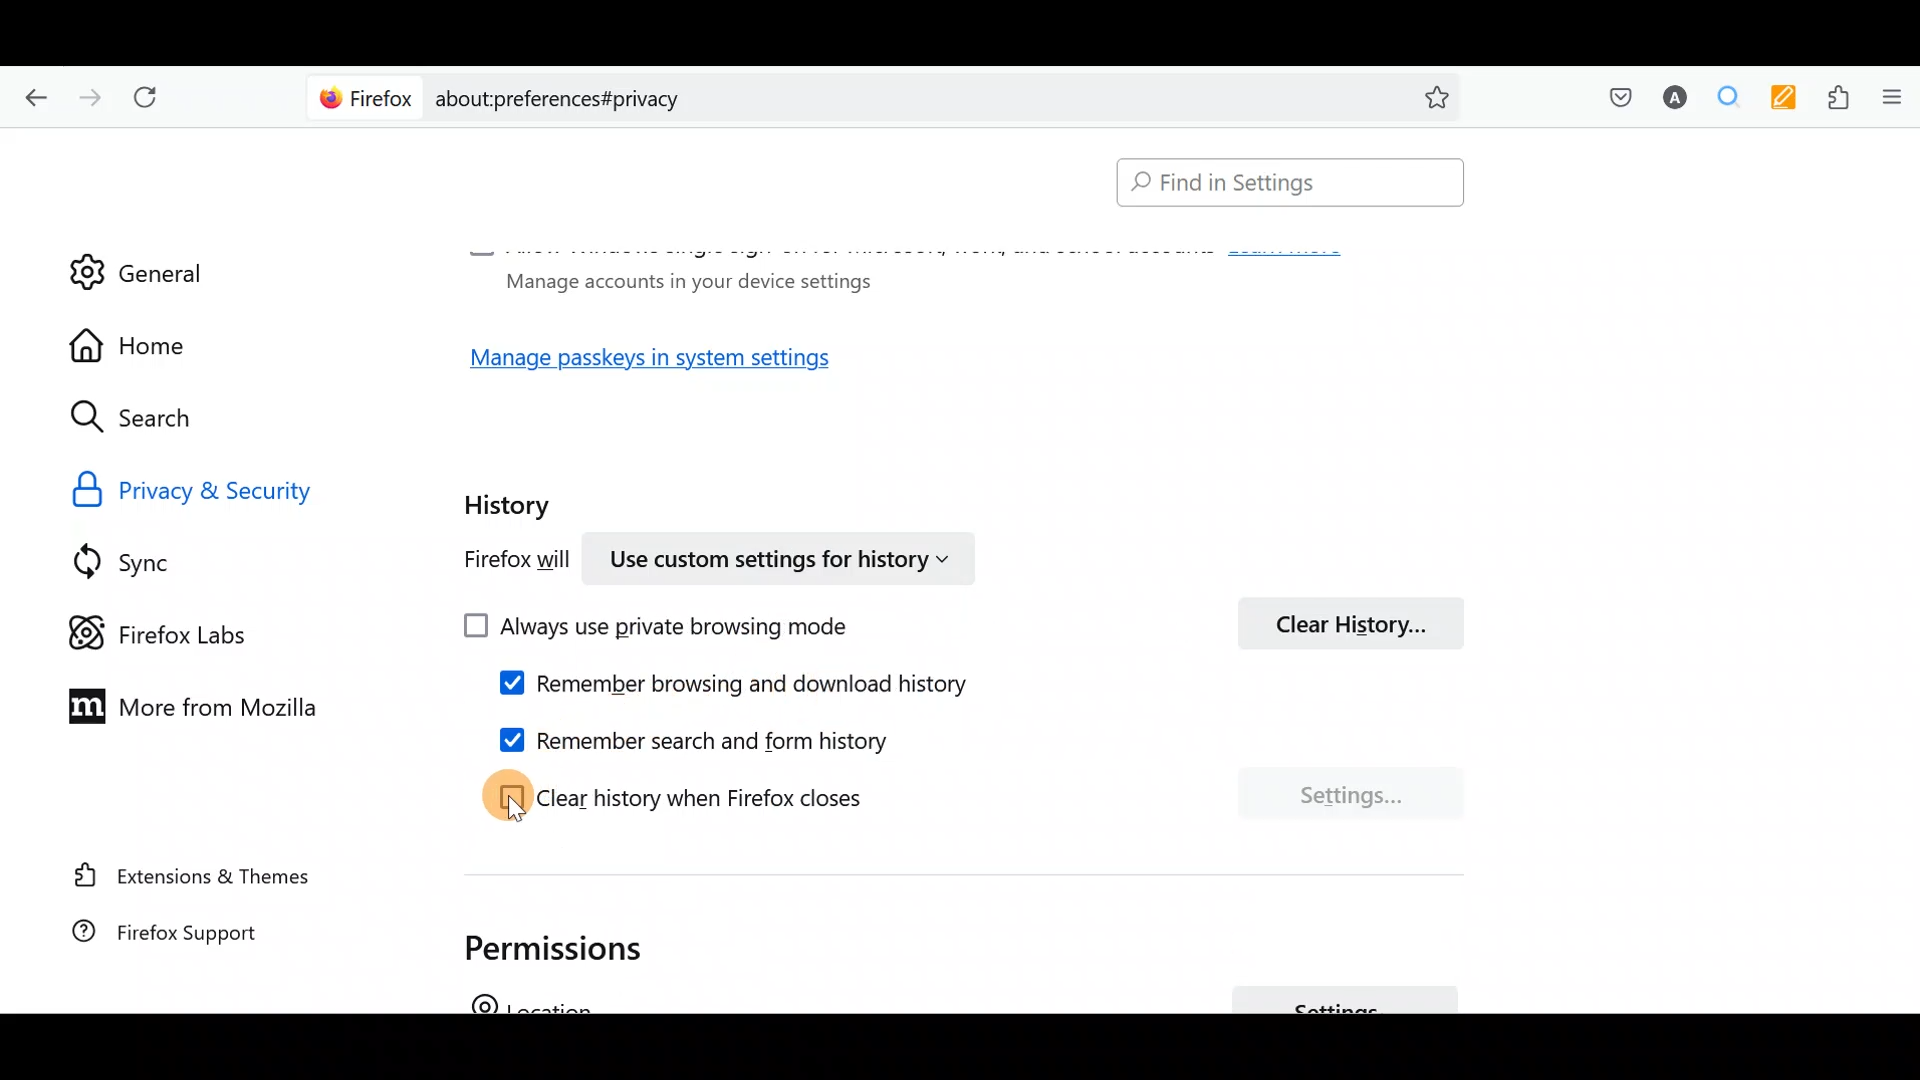  I want to click on Open application menu, so click(1890, 99).